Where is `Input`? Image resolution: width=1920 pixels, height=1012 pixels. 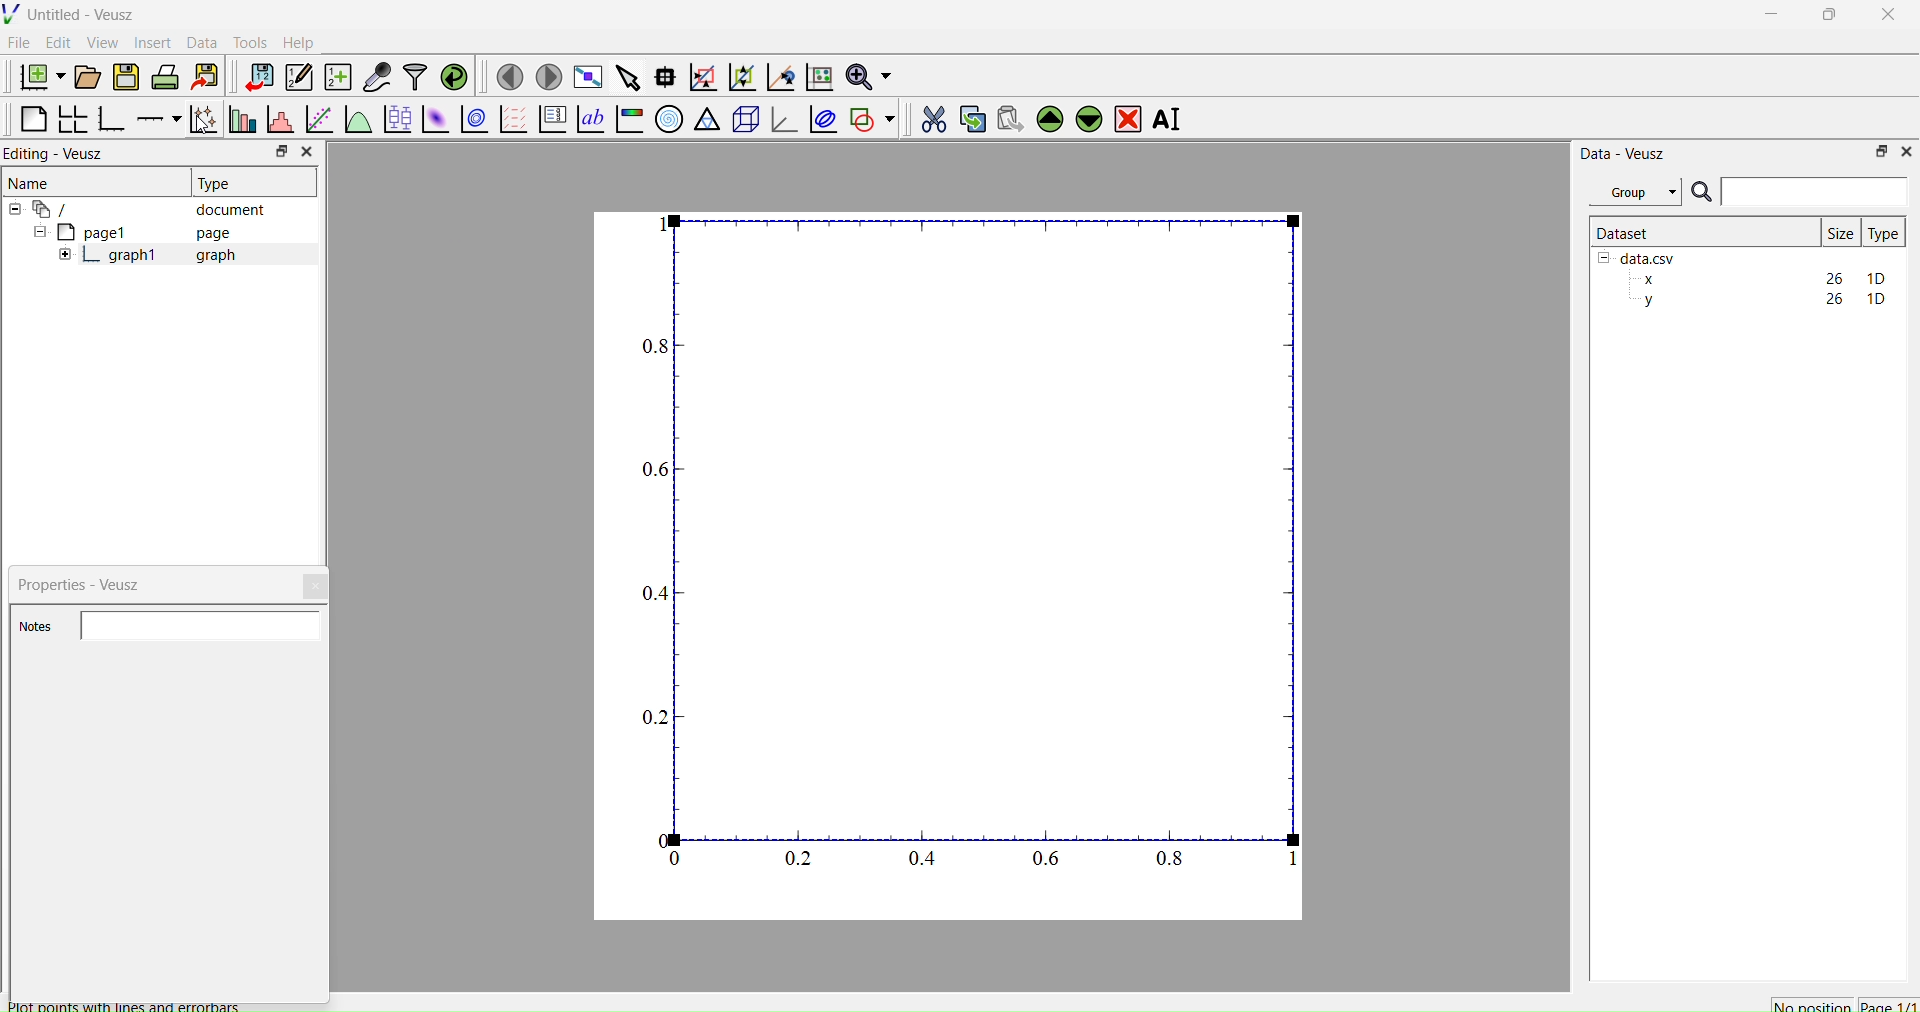 Input is located at coordinates (204, 624).